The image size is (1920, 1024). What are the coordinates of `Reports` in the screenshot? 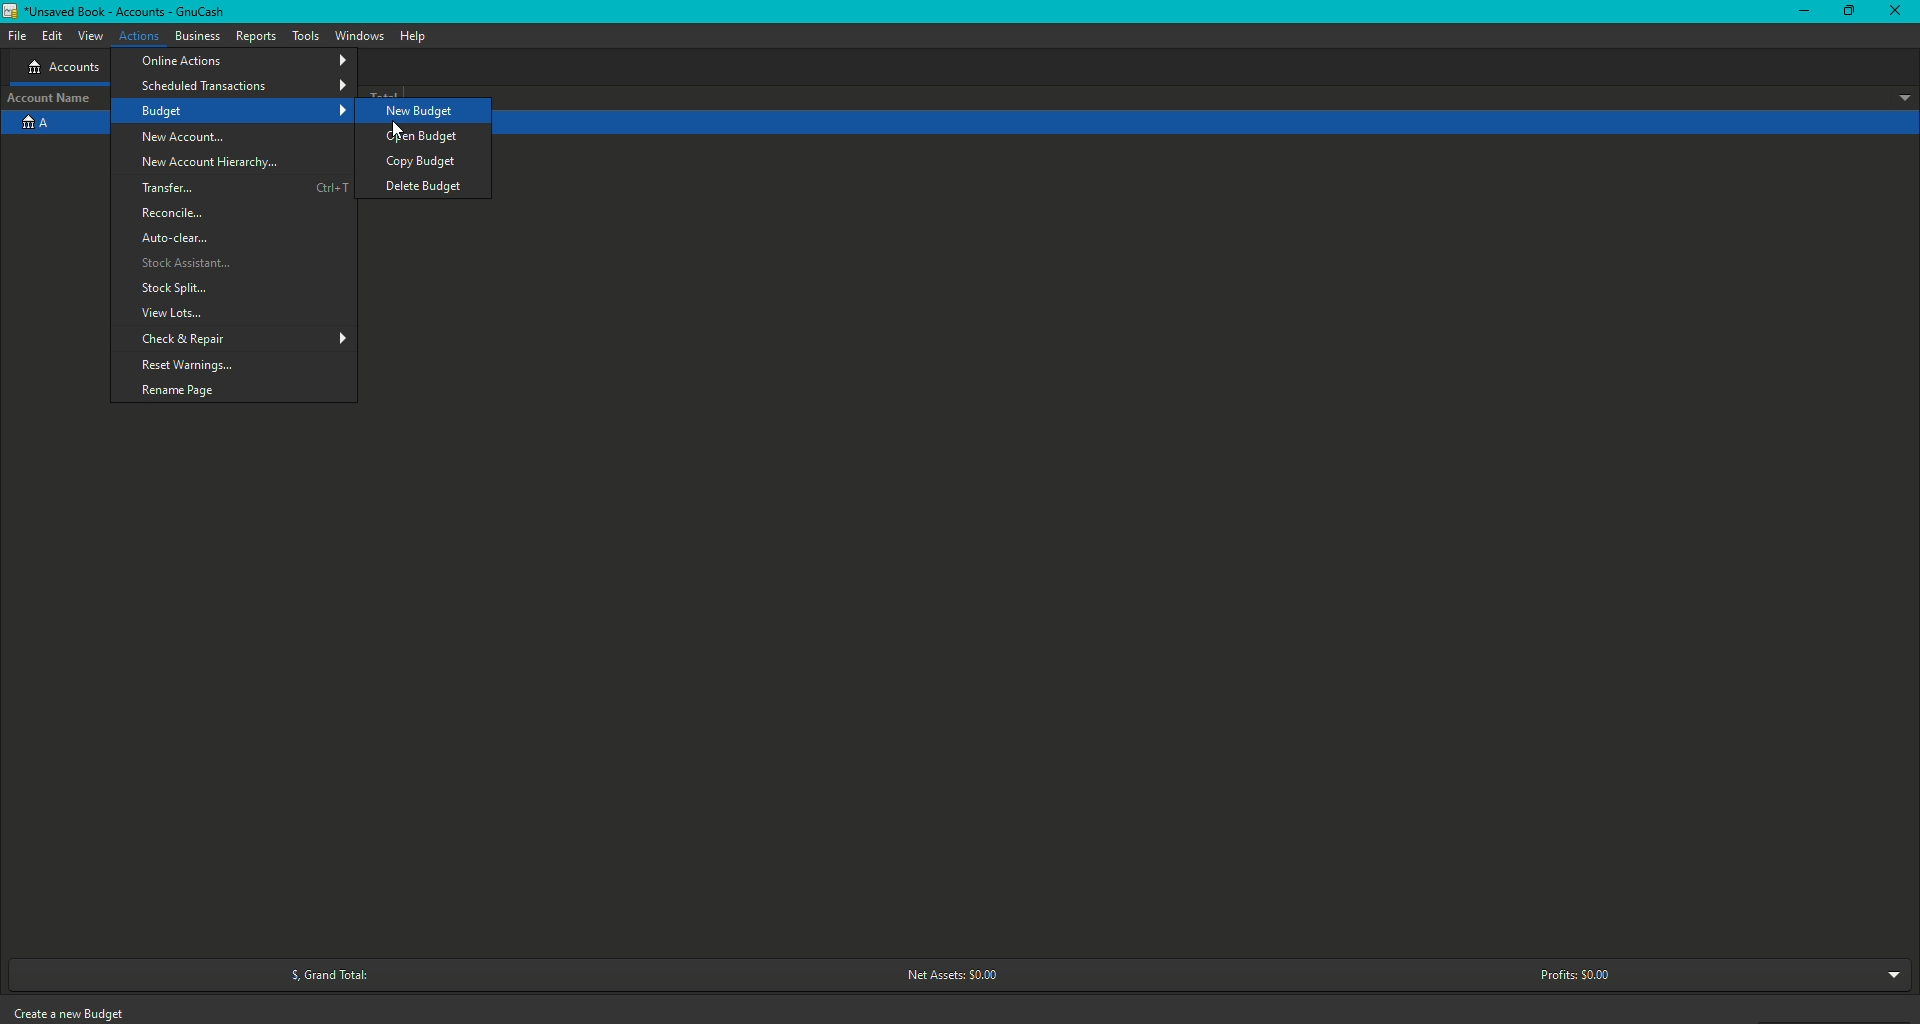 It's located at (255, 39).